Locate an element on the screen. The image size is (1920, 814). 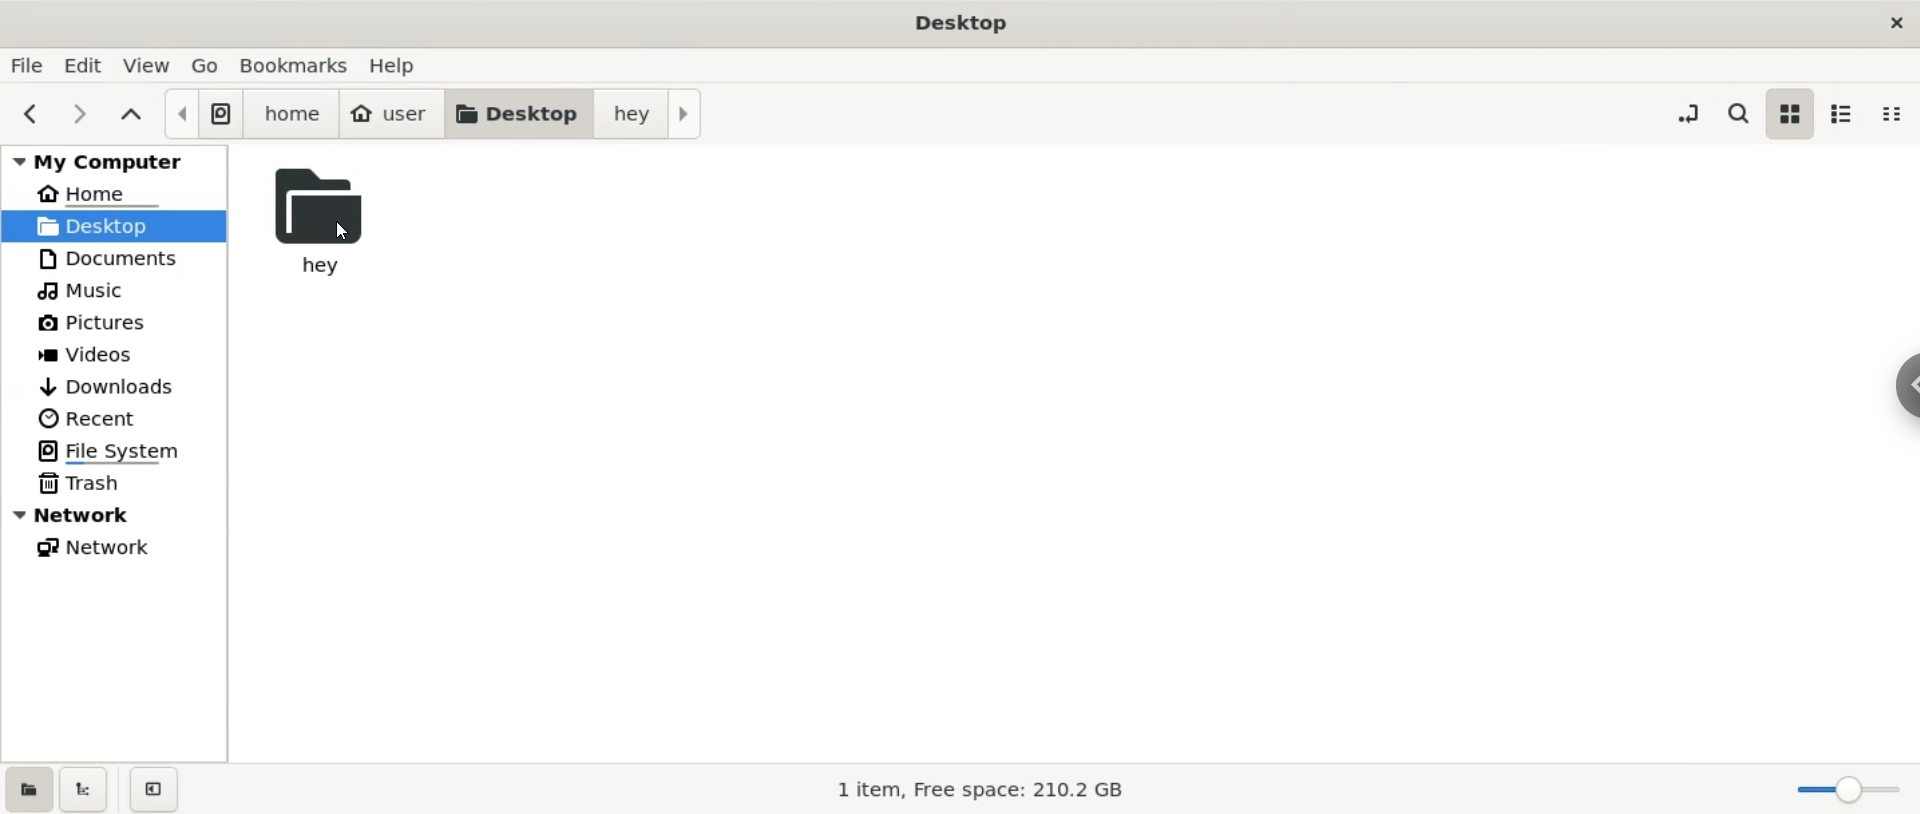
show treeview is located at coordinates (85, 789).